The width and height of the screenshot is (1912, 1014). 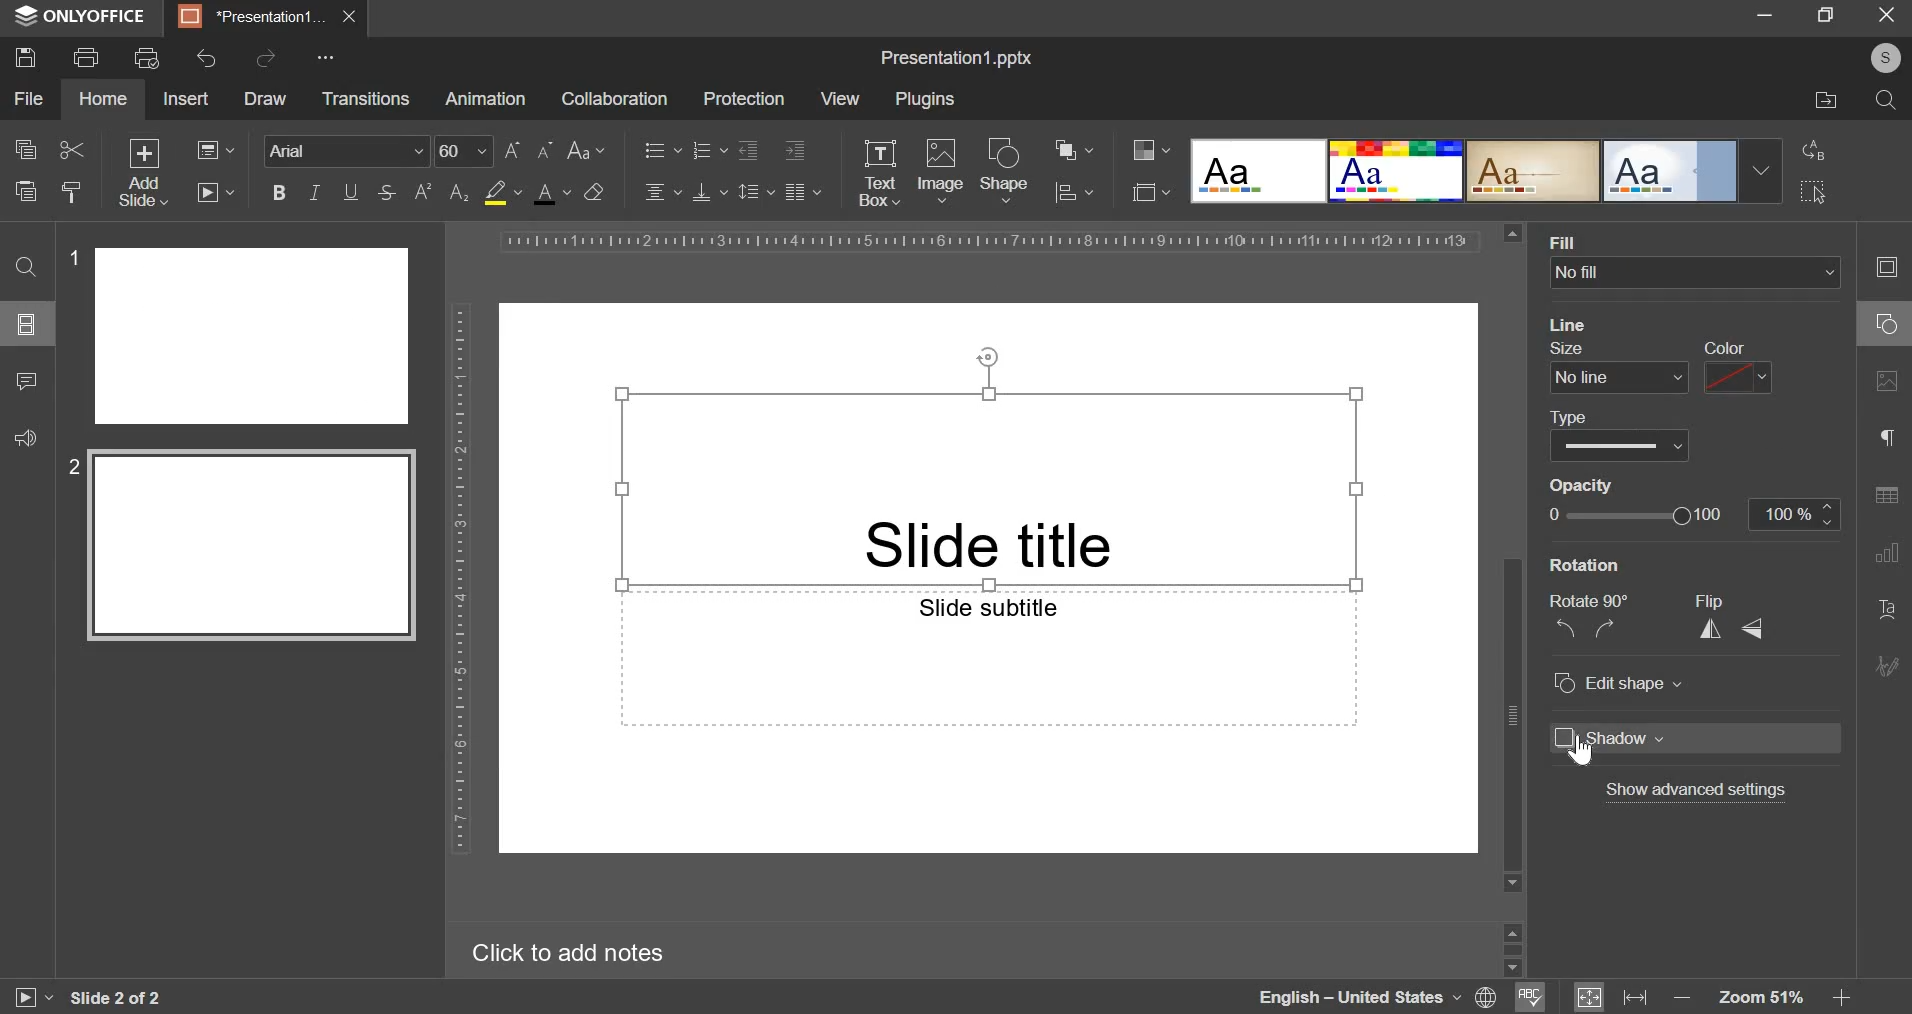 I want to click on text color, so click(x=551, y=193).